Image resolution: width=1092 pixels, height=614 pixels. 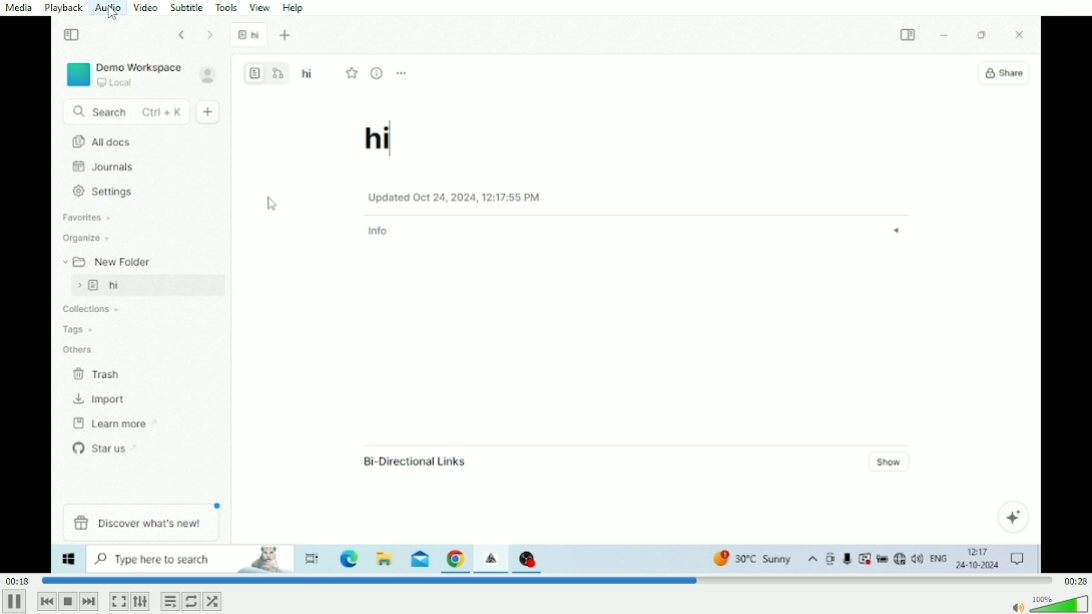 What do you see at coordinates (1049, 603) in the screenshot?
I see `Volume` at bounding box center [1049, 603].